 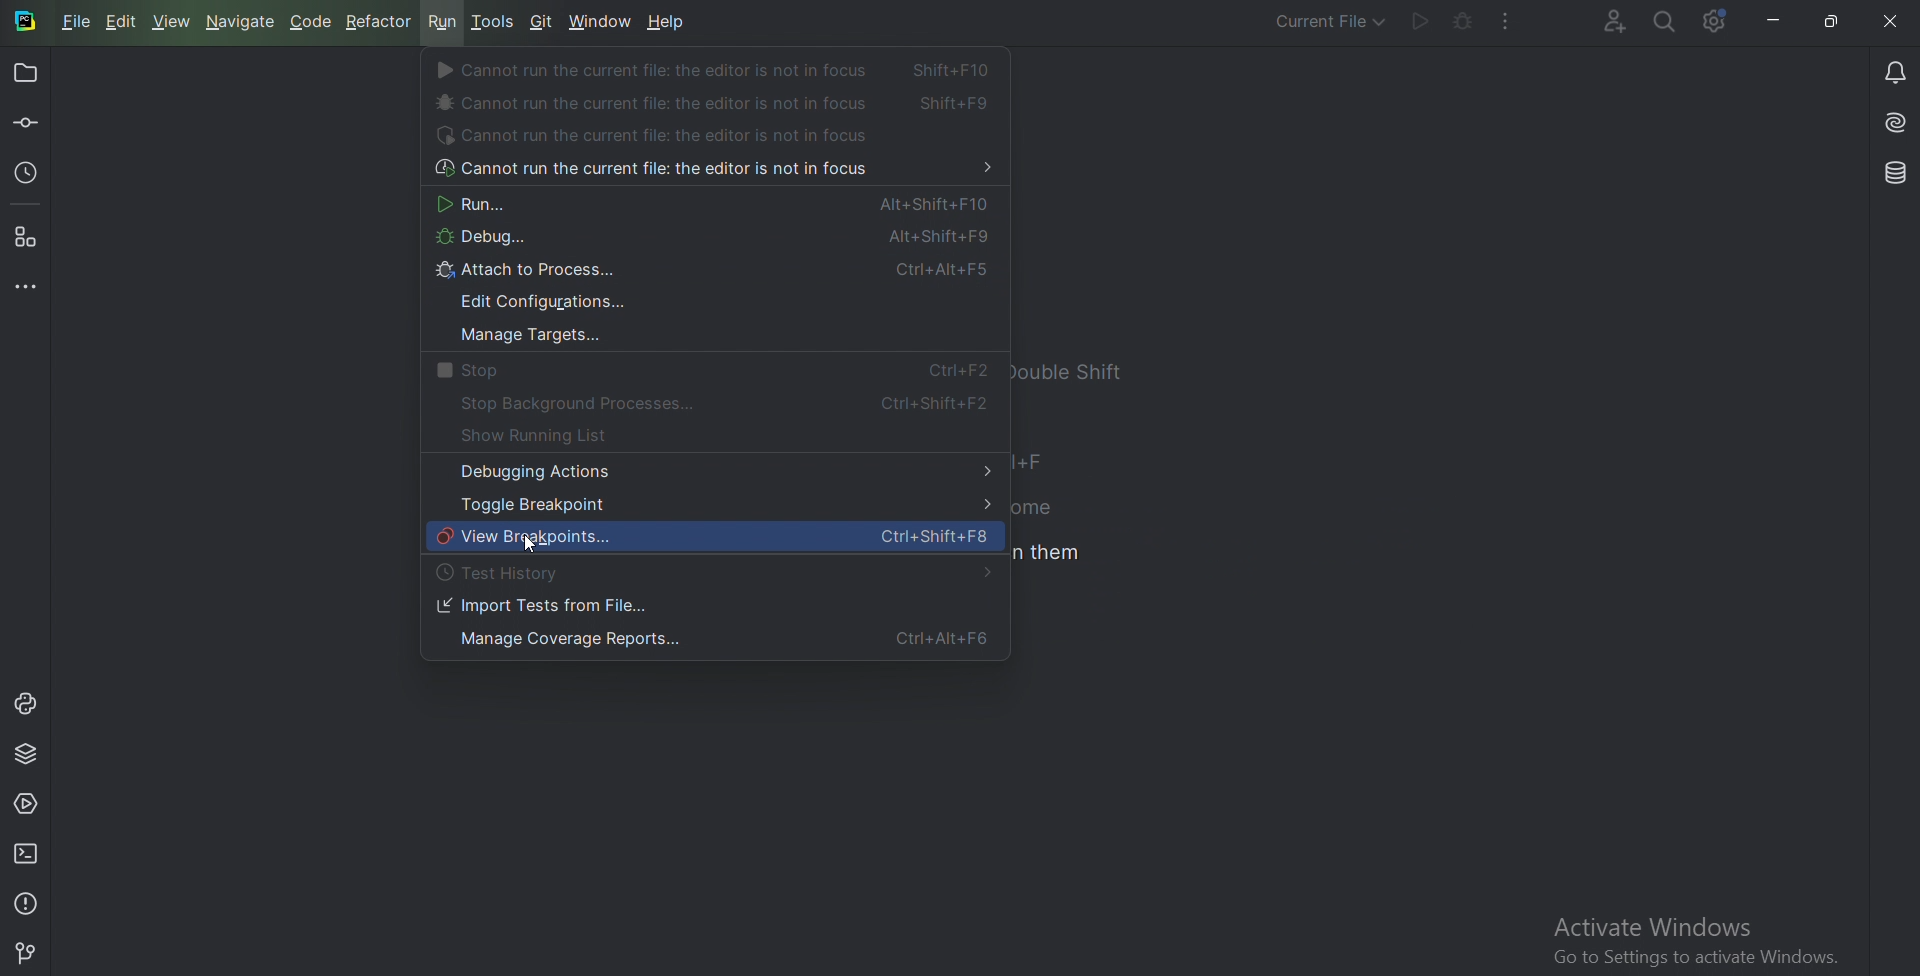 What do you see at coordinates (1329, 24) in the screenshot?
I see `Current file` at bounding box center [1329, 24].